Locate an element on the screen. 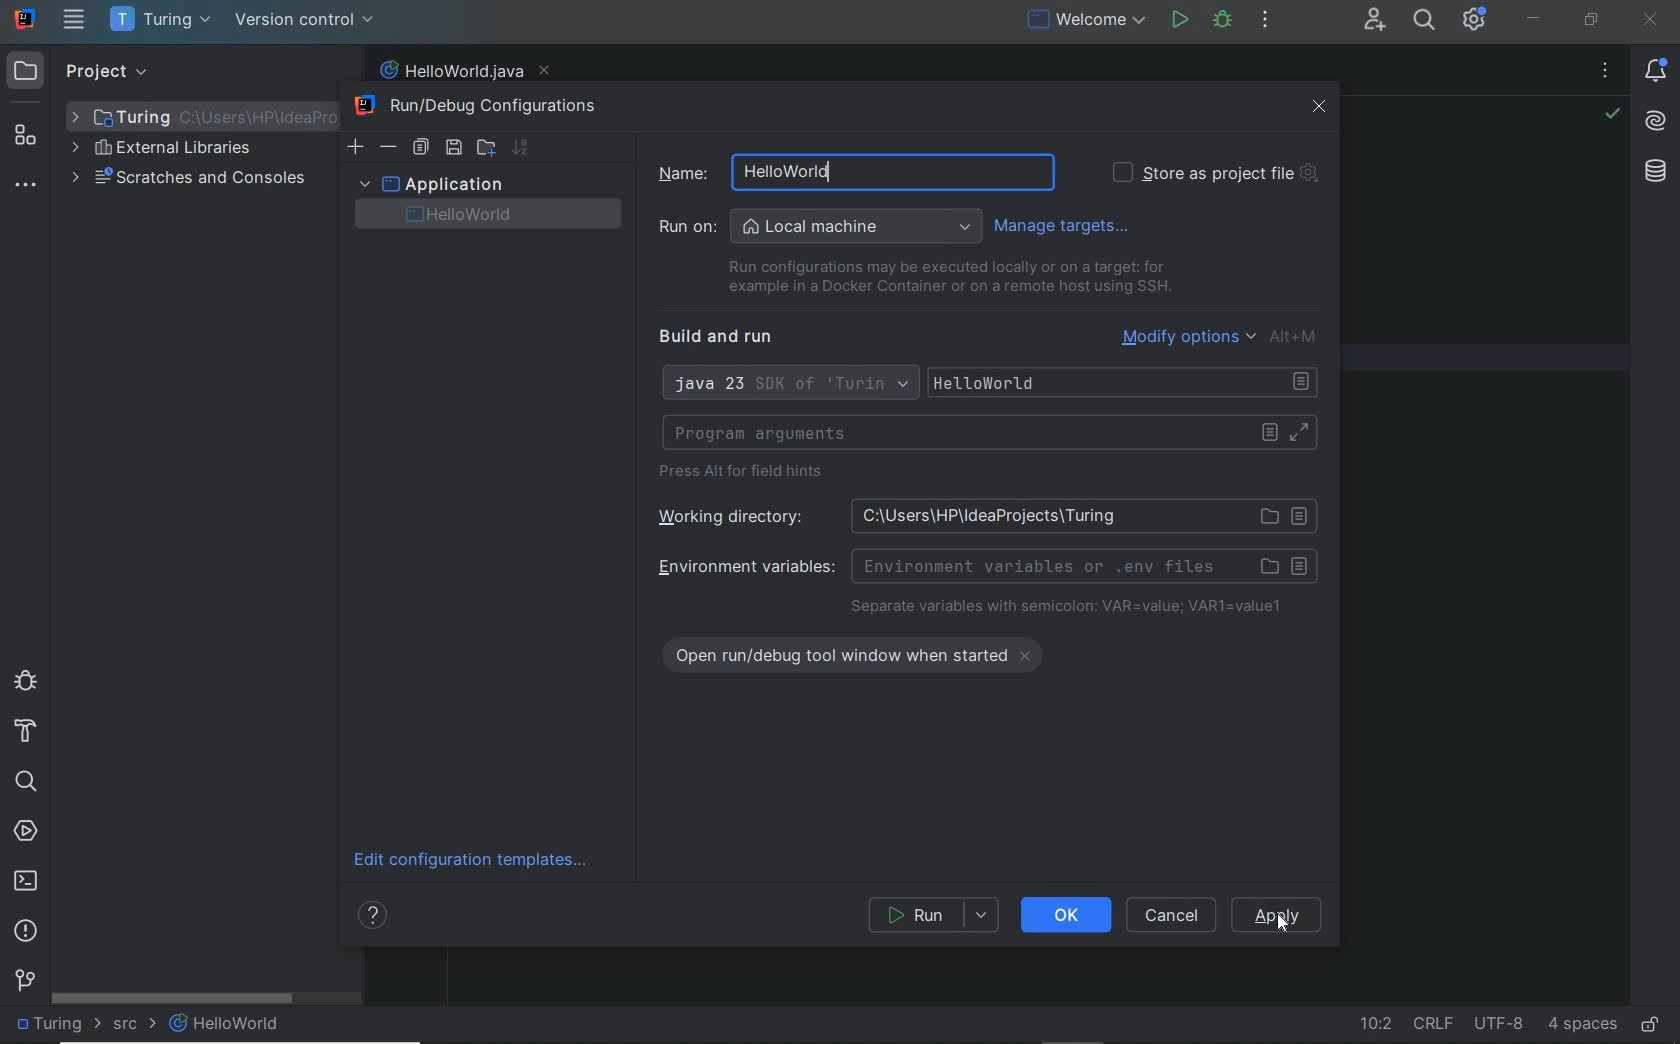 Image resolution: width=1680 pixels, height=1044 pixels. code with me is located at coordinates (1376, 22).